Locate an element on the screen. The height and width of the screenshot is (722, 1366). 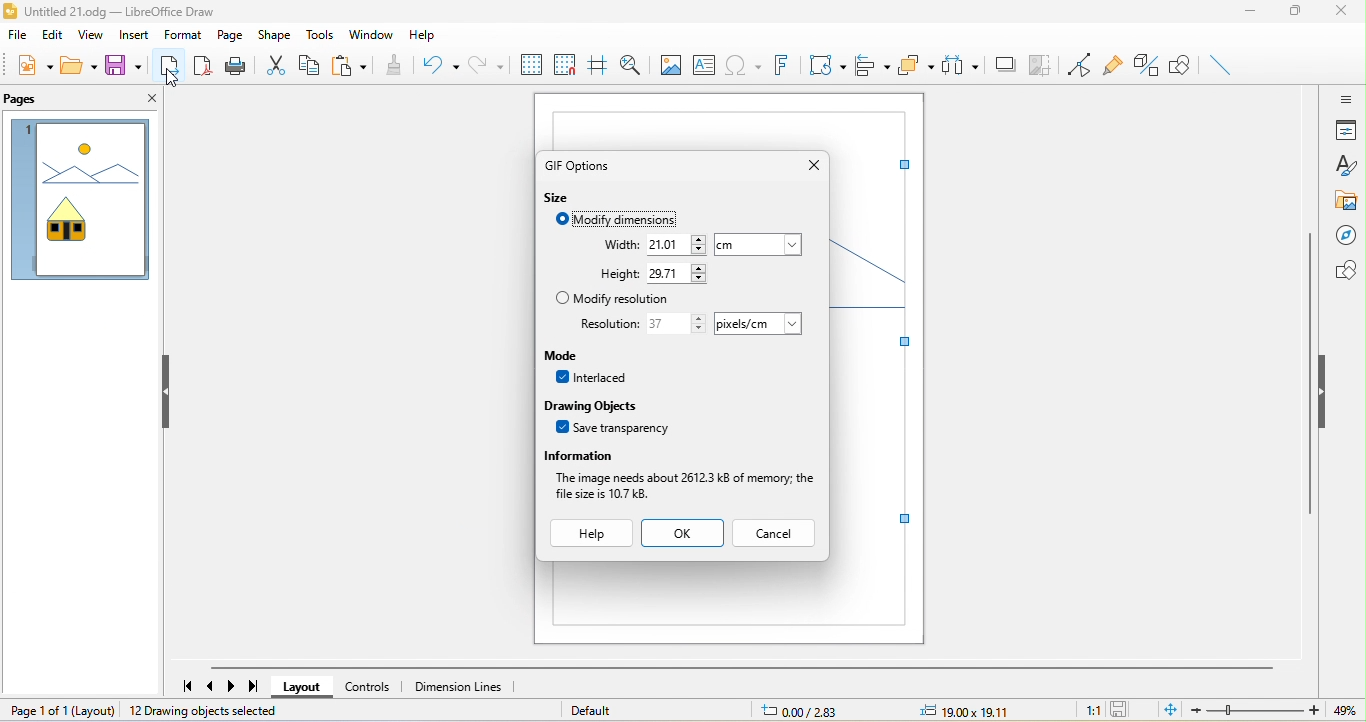
The image needs about 2612.3kB of memory; the file size is 10.7 kB. is located at coordinates (683, 487).